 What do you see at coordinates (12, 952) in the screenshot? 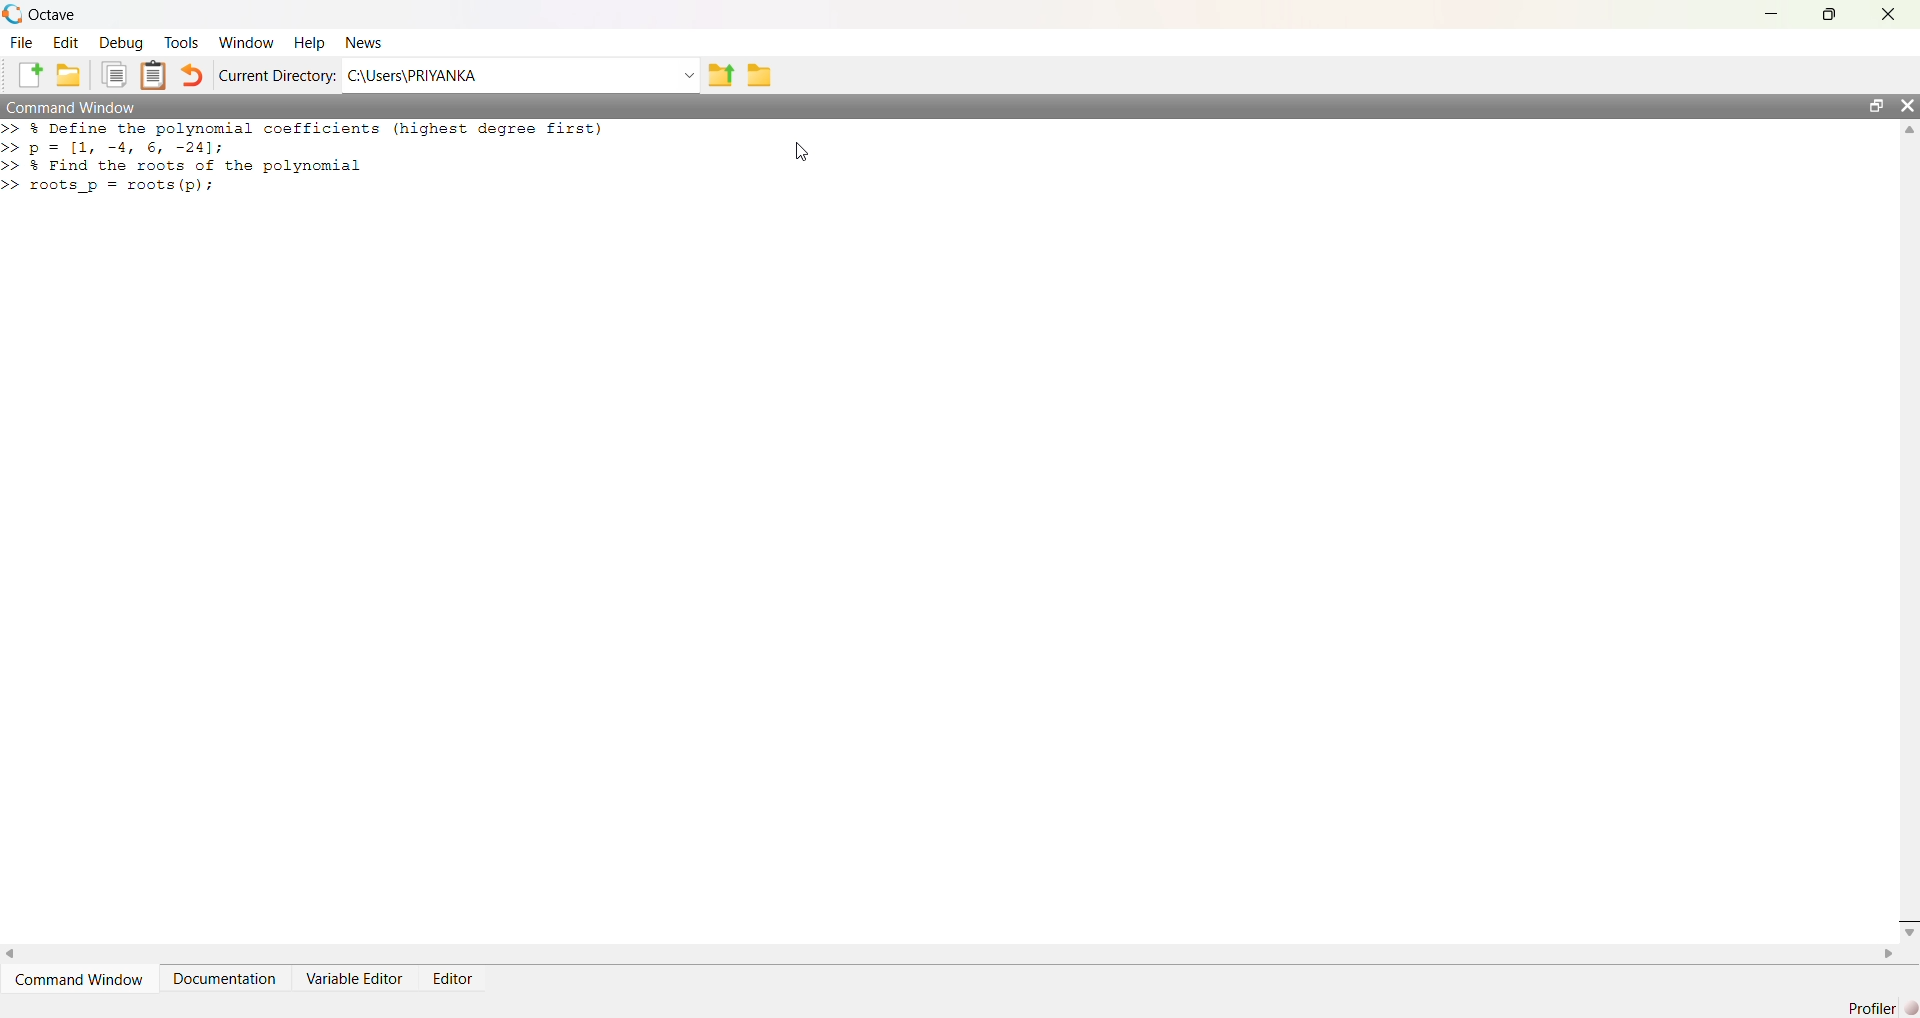
I see `Left Scroll` at bounding box center [12, 952].